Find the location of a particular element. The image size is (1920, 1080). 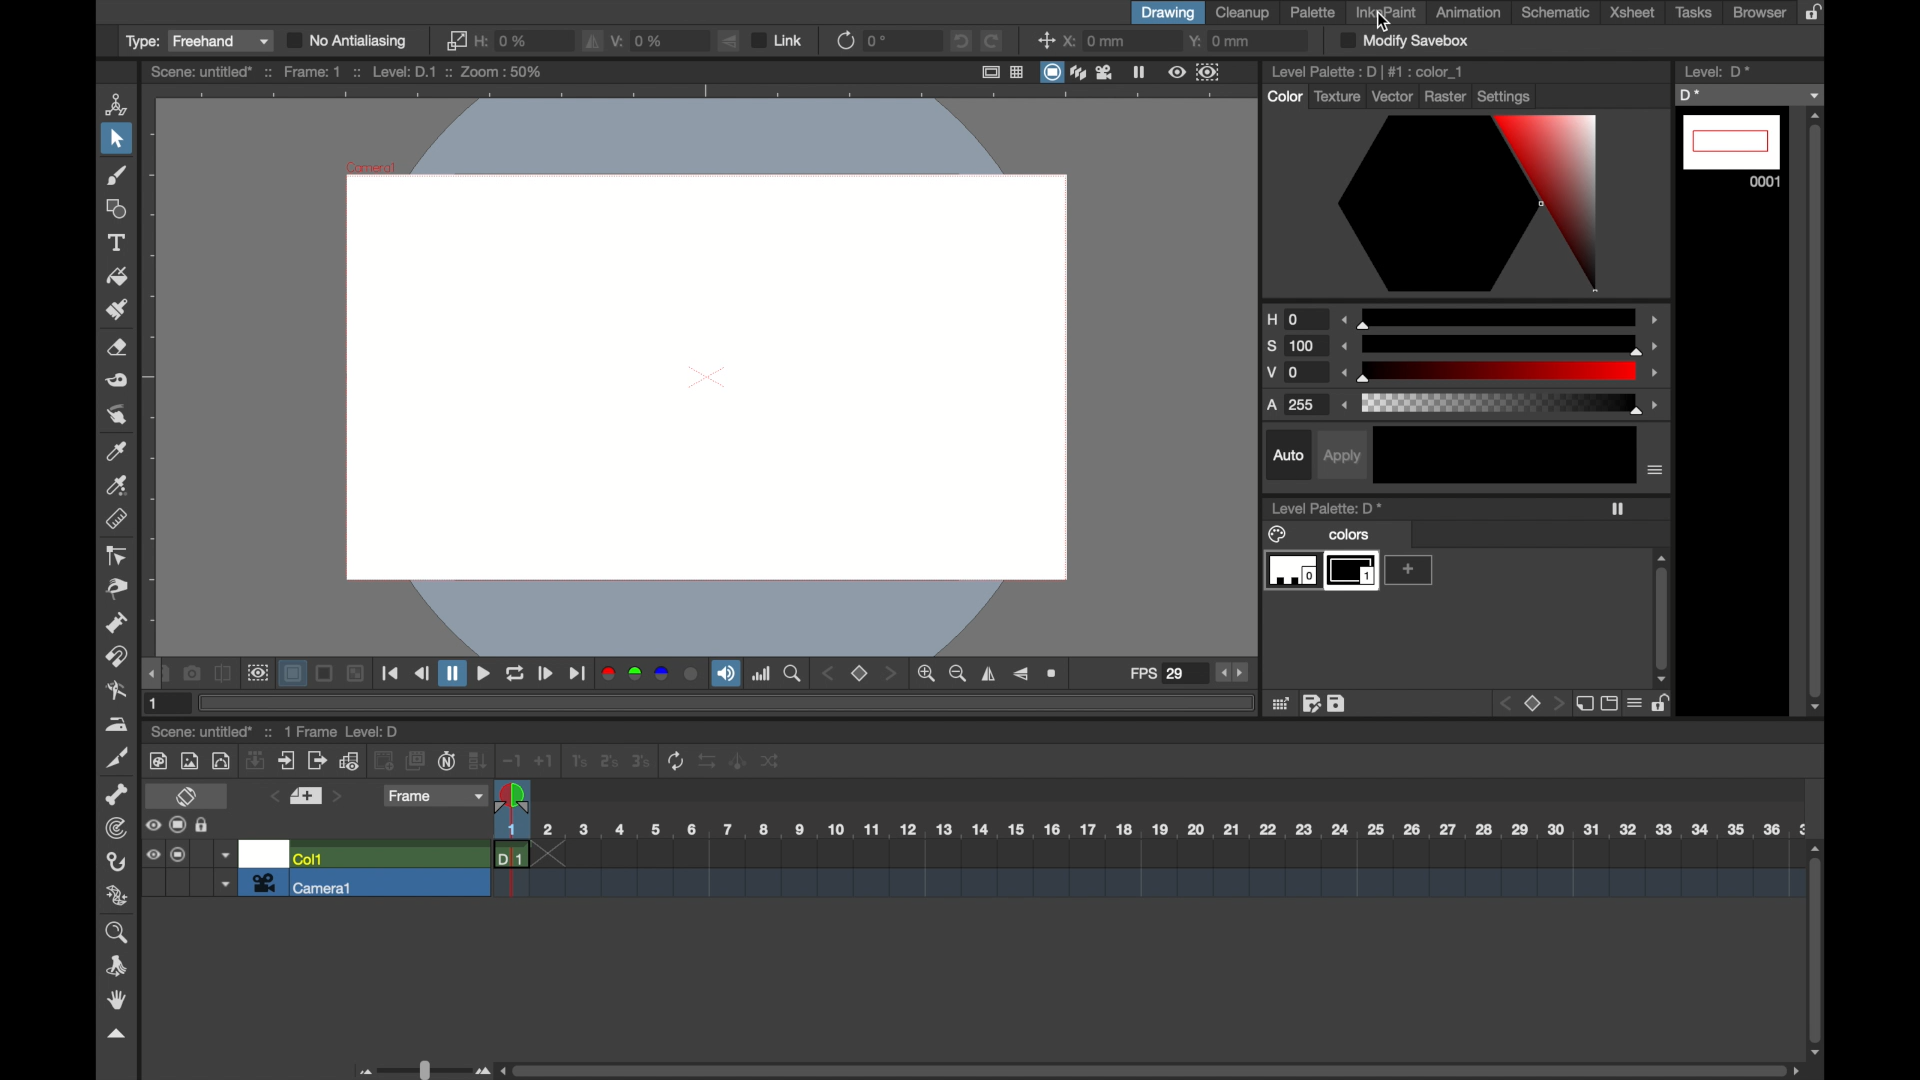

circle is located at coordinates (220, 761).